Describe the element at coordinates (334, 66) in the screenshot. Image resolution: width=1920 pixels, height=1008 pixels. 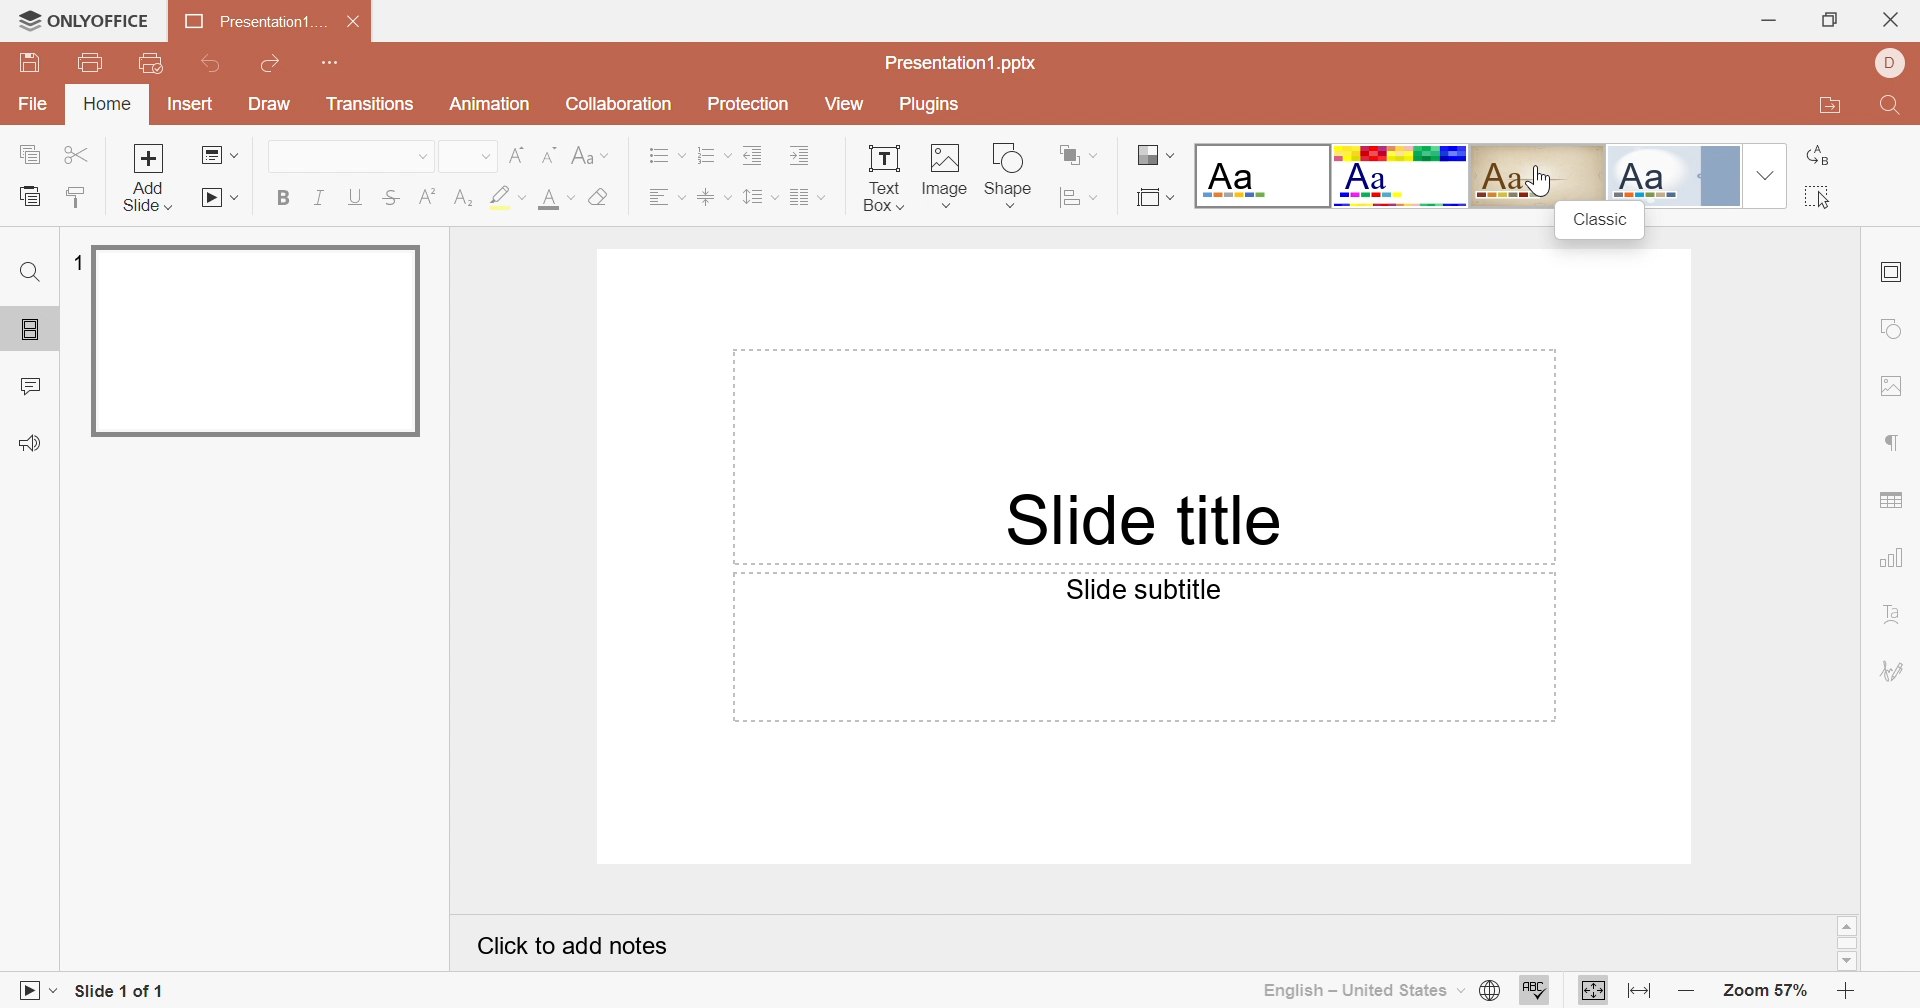
I see `Customize Quick Access Toolbar` at that location.